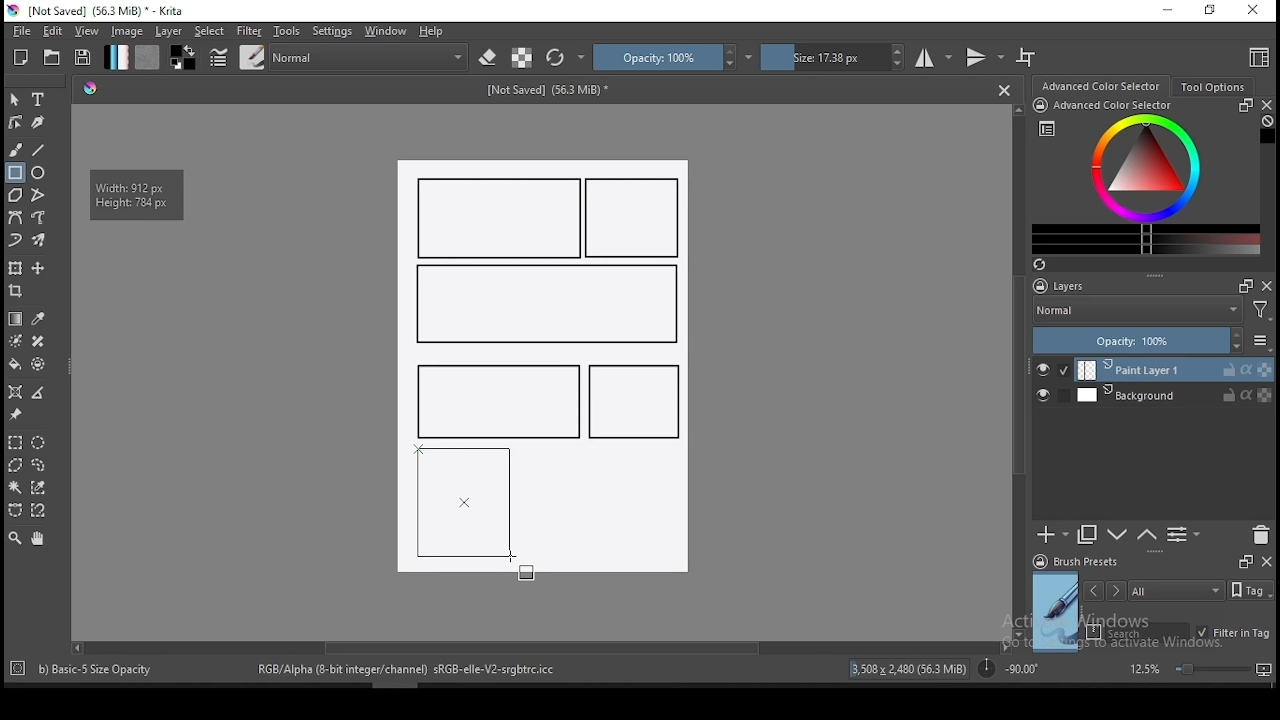 The image size is (1280, 720). Describe the element at coordinates (1245, 561) in the screenshot. I see `Frames` at that location.